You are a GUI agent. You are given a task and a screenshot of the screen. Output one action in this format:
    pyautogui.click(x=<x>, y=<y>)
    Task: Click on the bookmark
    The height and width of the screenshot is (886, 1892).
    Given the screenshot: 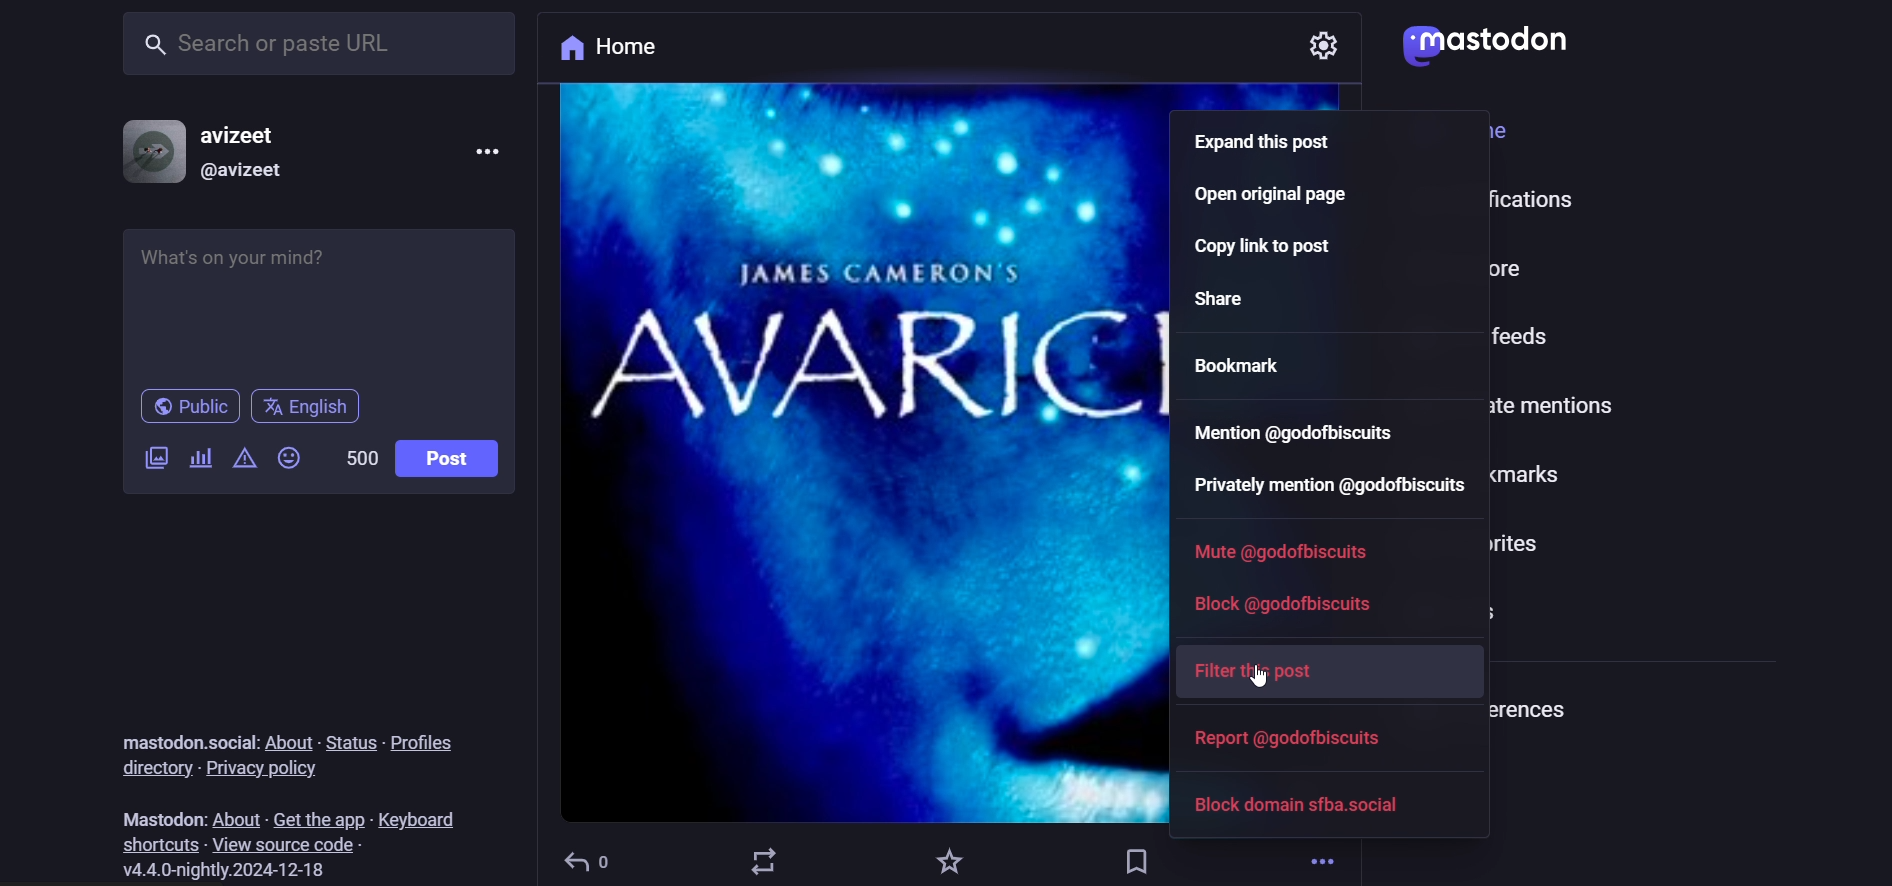 What is the action you would take?
    pyautogui.click(x=1246, y=366)
    